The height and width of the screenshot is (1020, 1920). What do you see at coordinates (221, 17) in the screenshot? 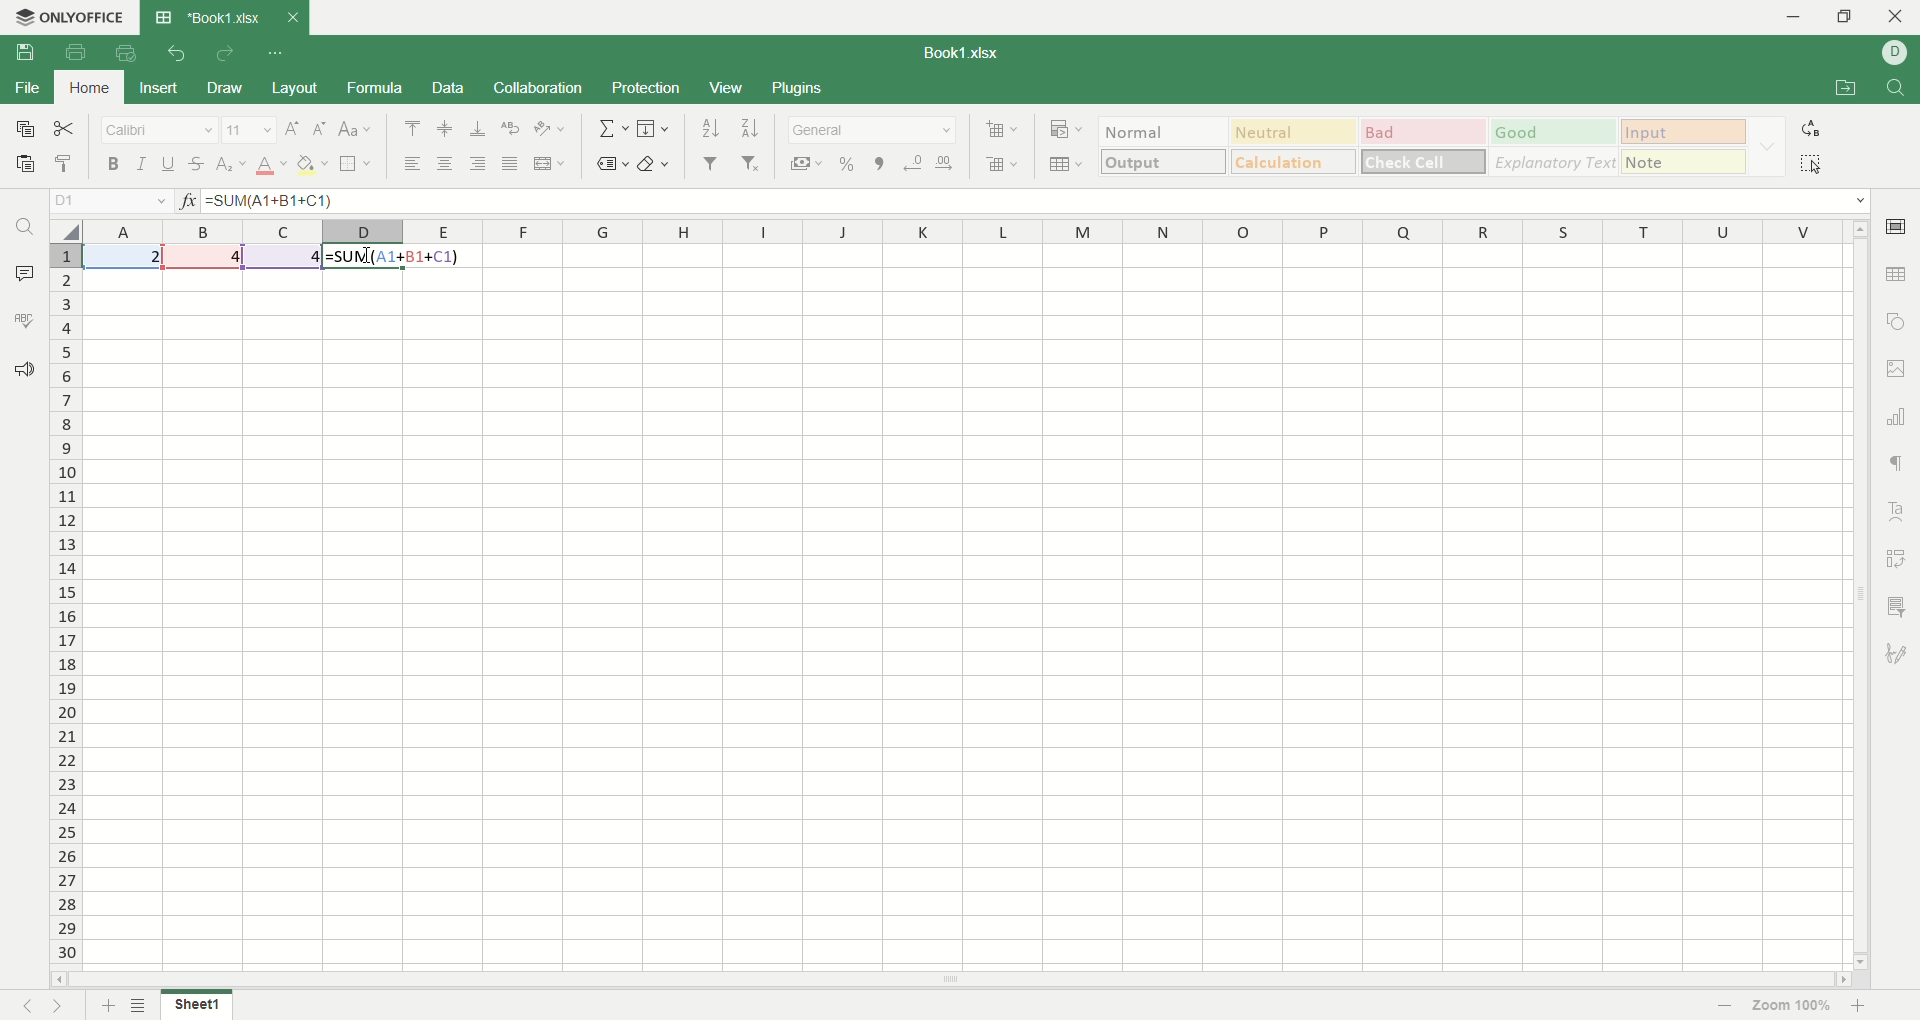
I see `title` at bounding box center [221, 17].